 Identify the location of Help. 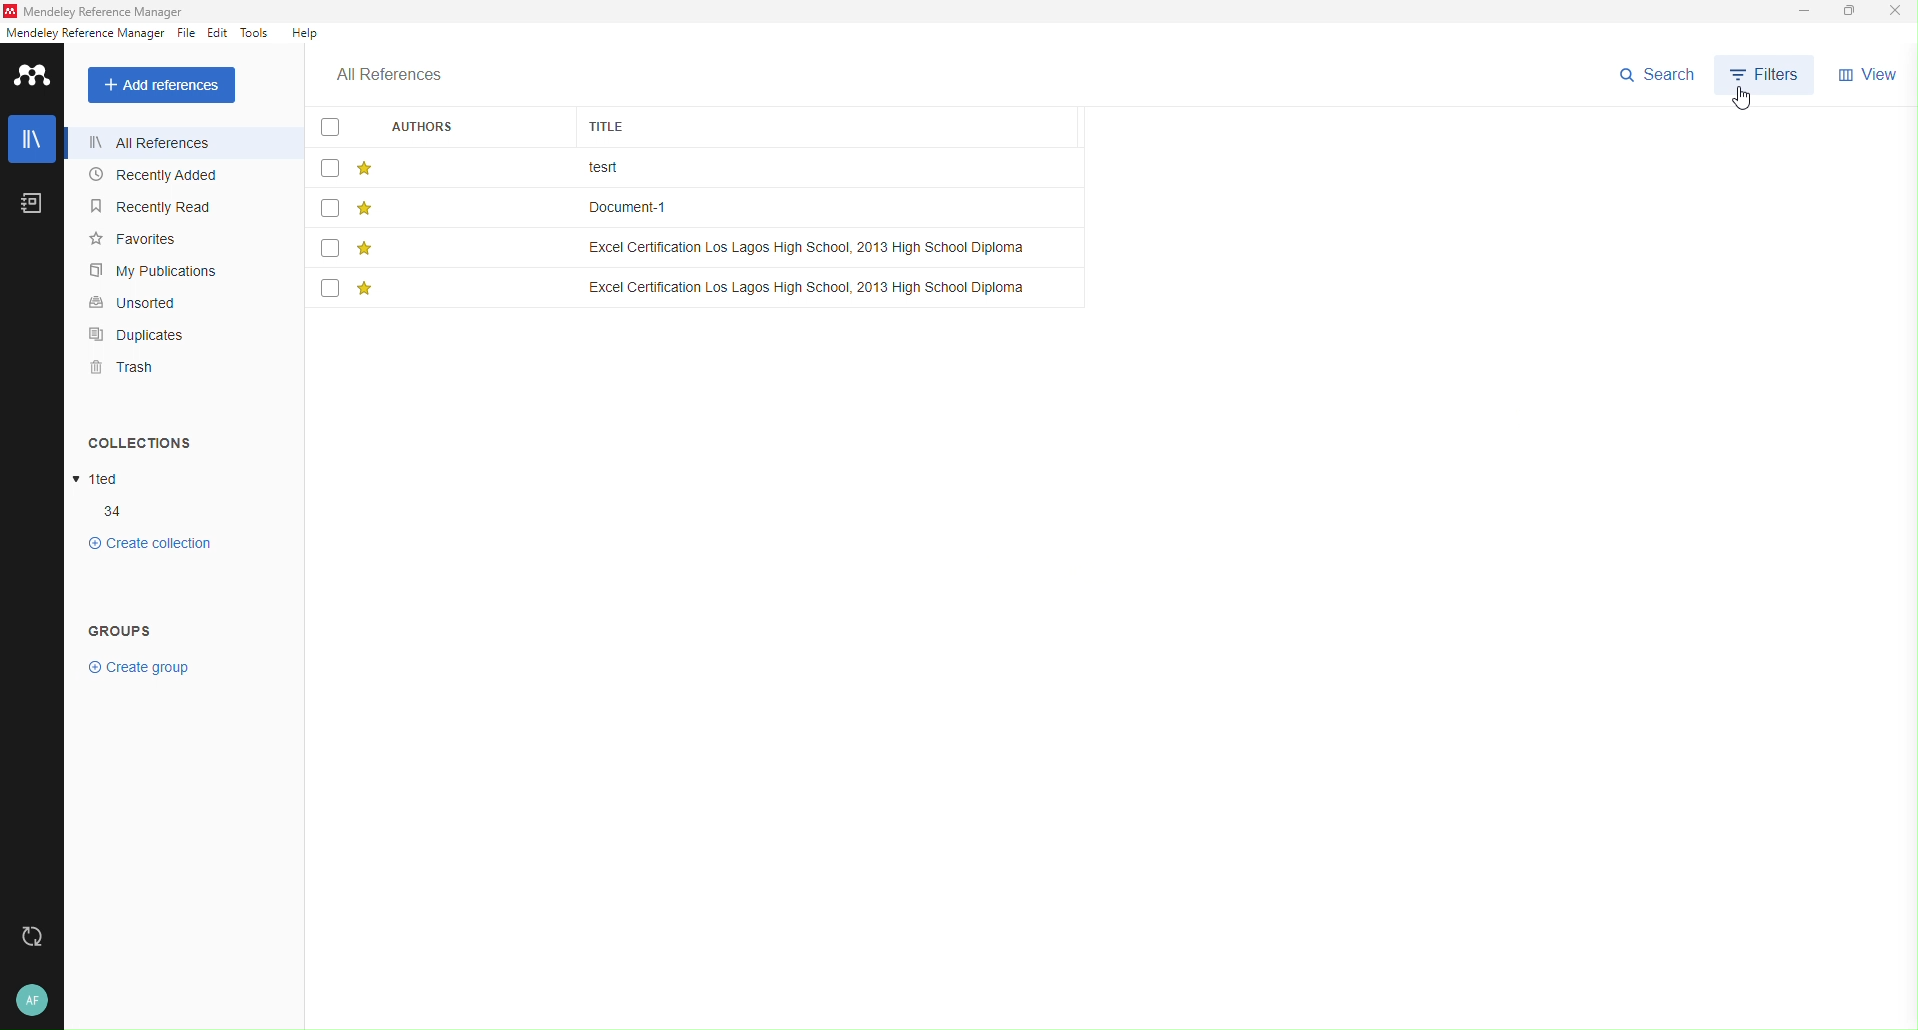
(302, 35).